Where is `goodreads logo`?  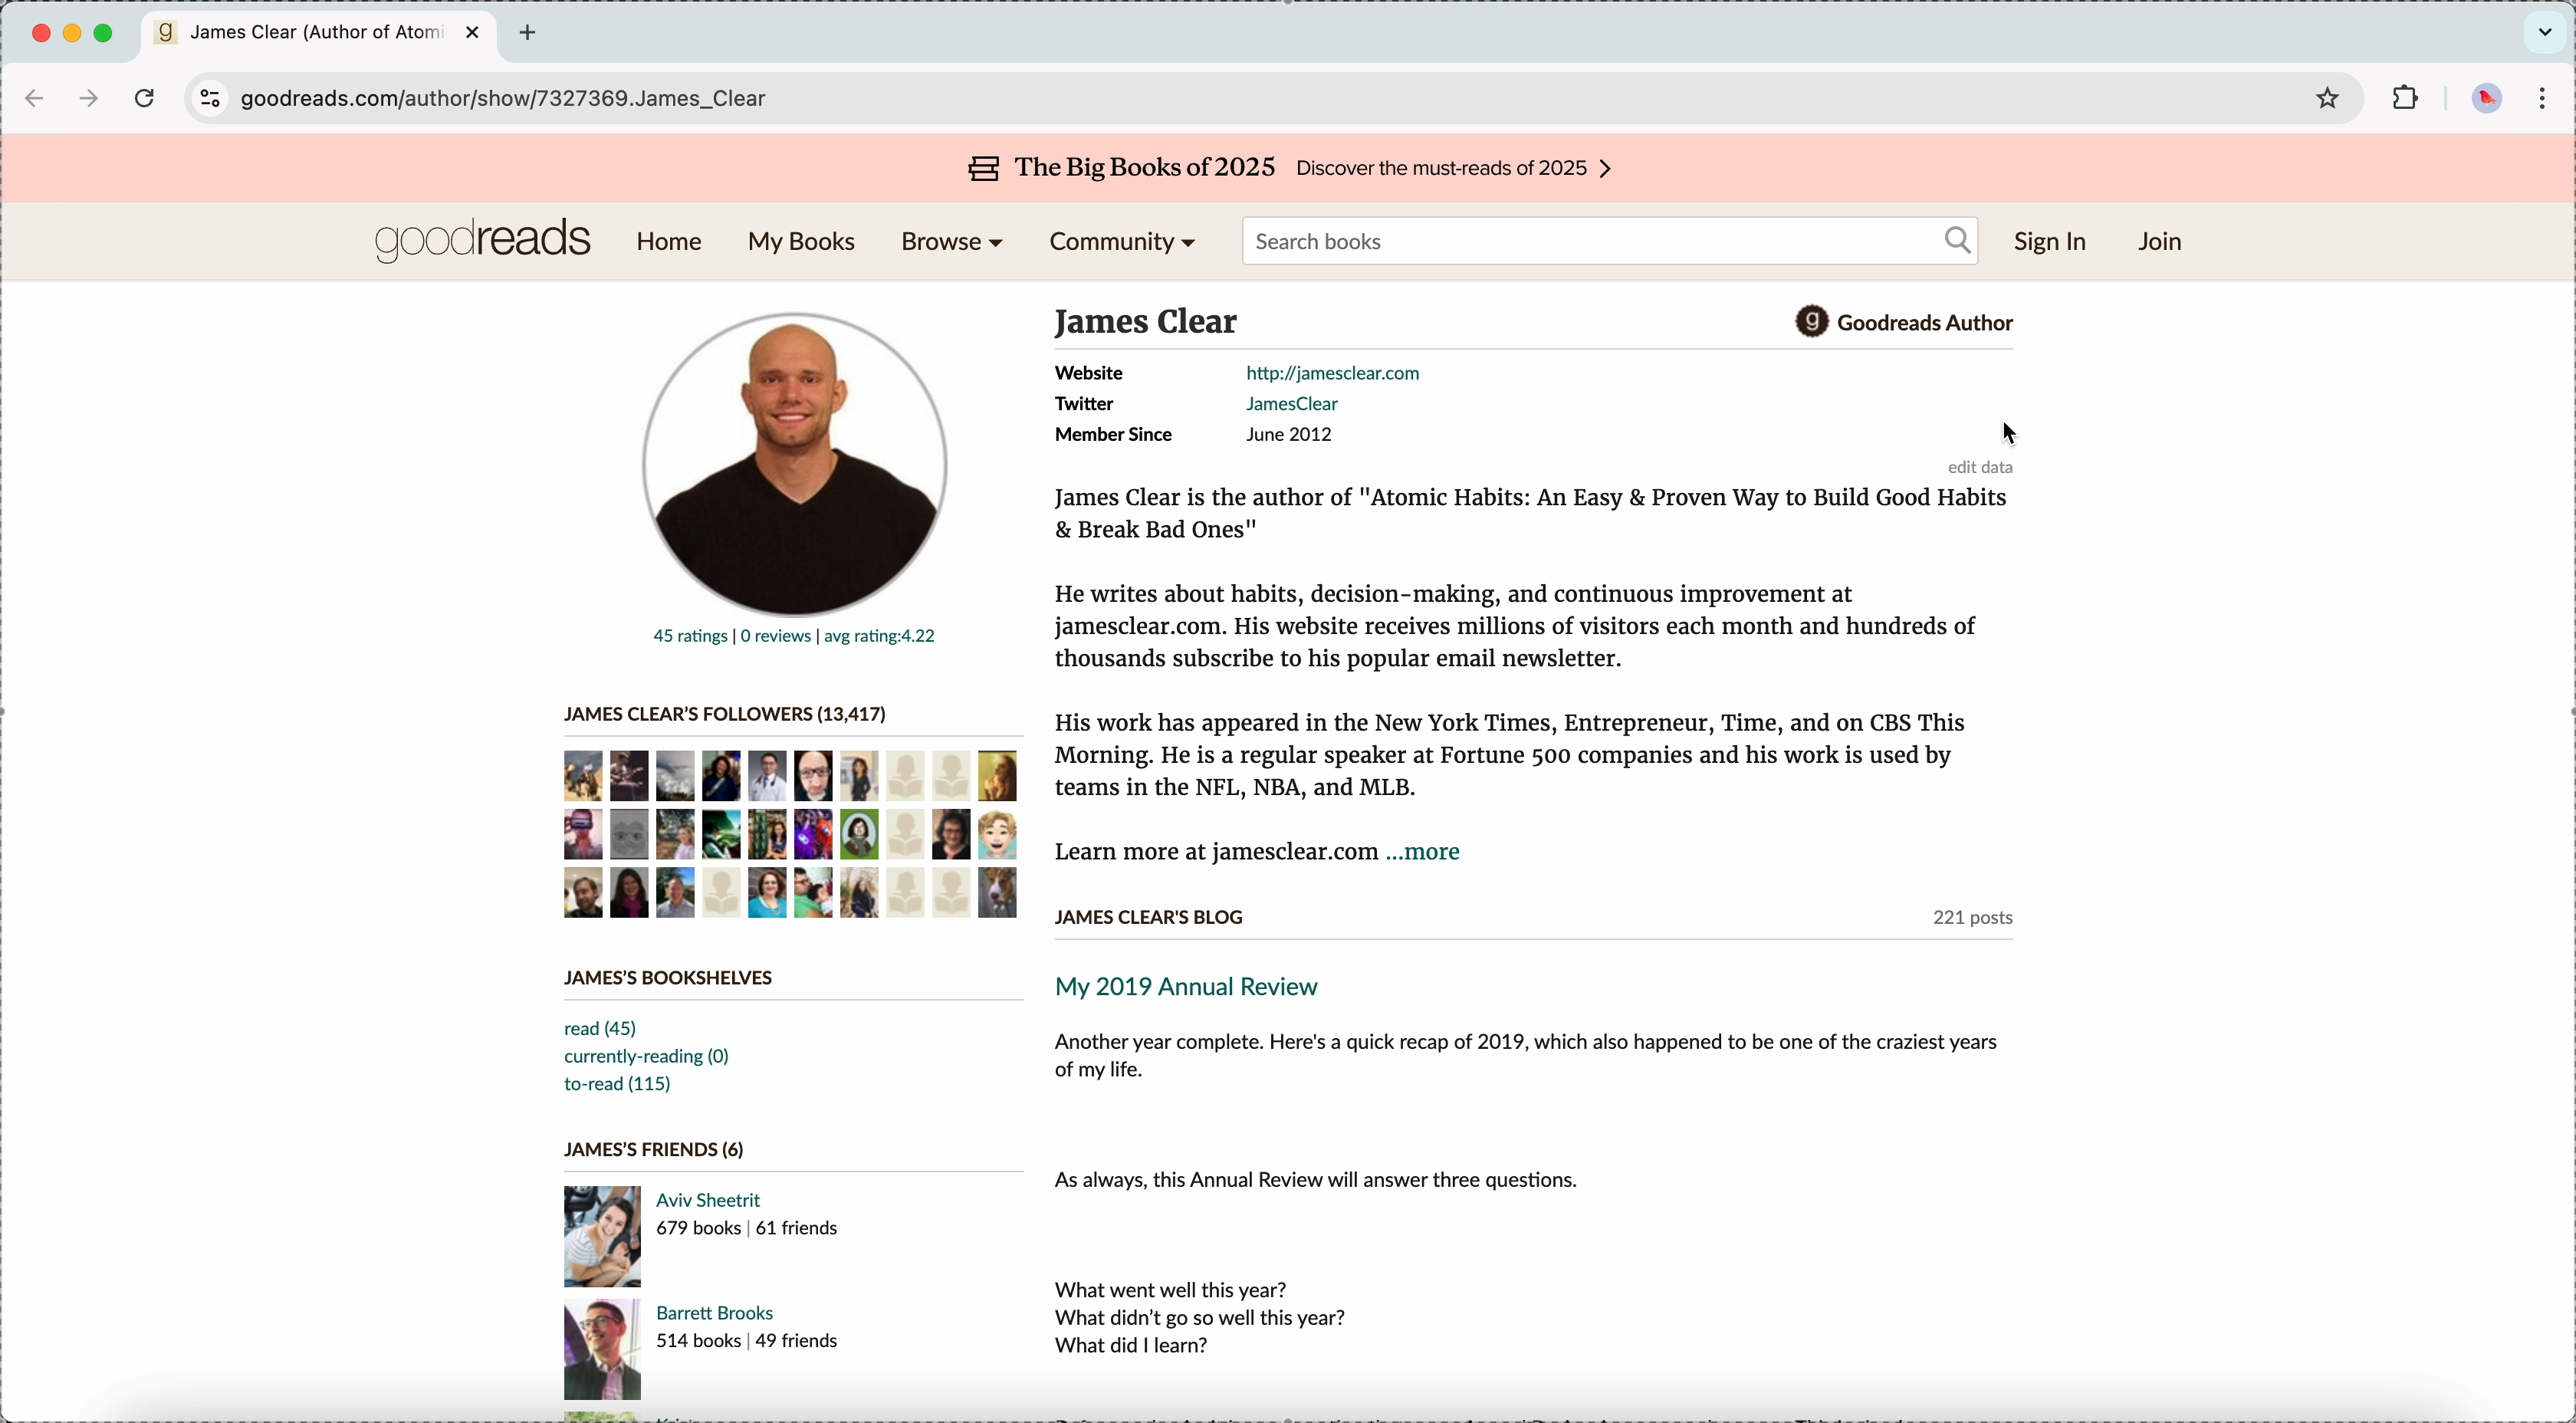 goodreads logo is located at coordinates (481, 243).